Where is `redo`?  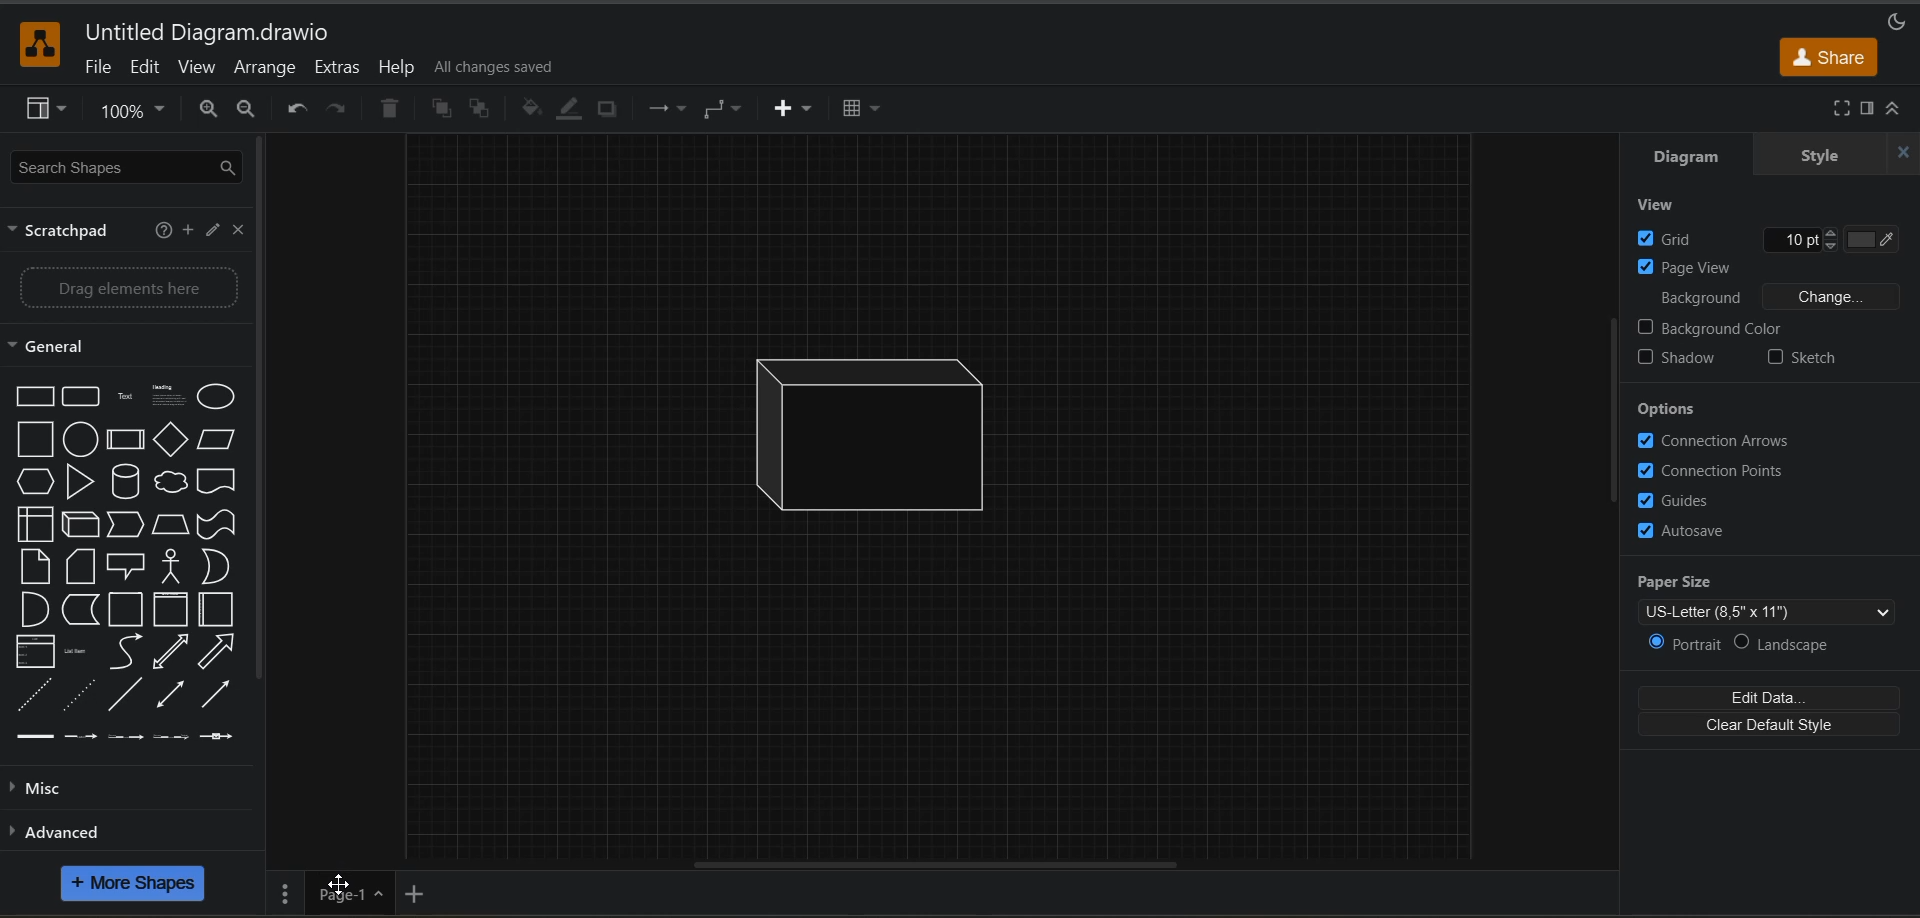 redo is located at coordinates (337, 110).